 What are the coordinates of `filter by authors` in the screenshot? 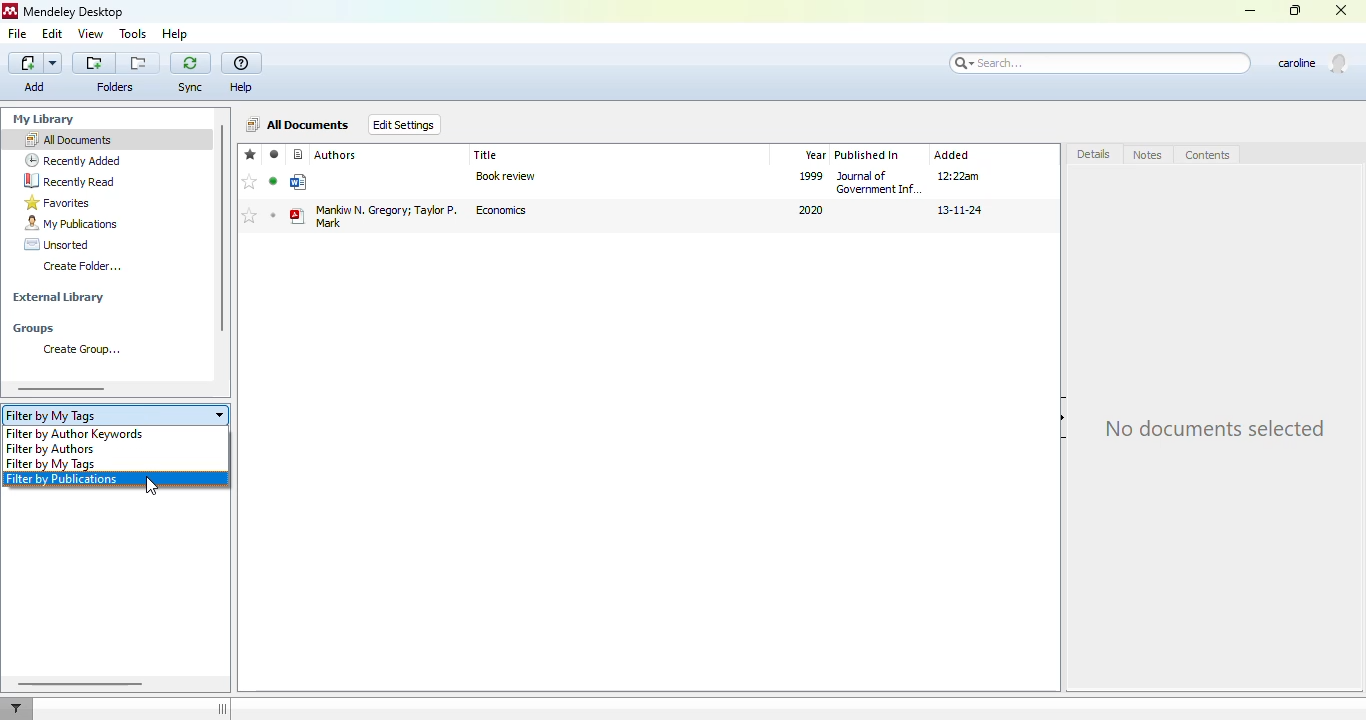 It's located at (50, 449).